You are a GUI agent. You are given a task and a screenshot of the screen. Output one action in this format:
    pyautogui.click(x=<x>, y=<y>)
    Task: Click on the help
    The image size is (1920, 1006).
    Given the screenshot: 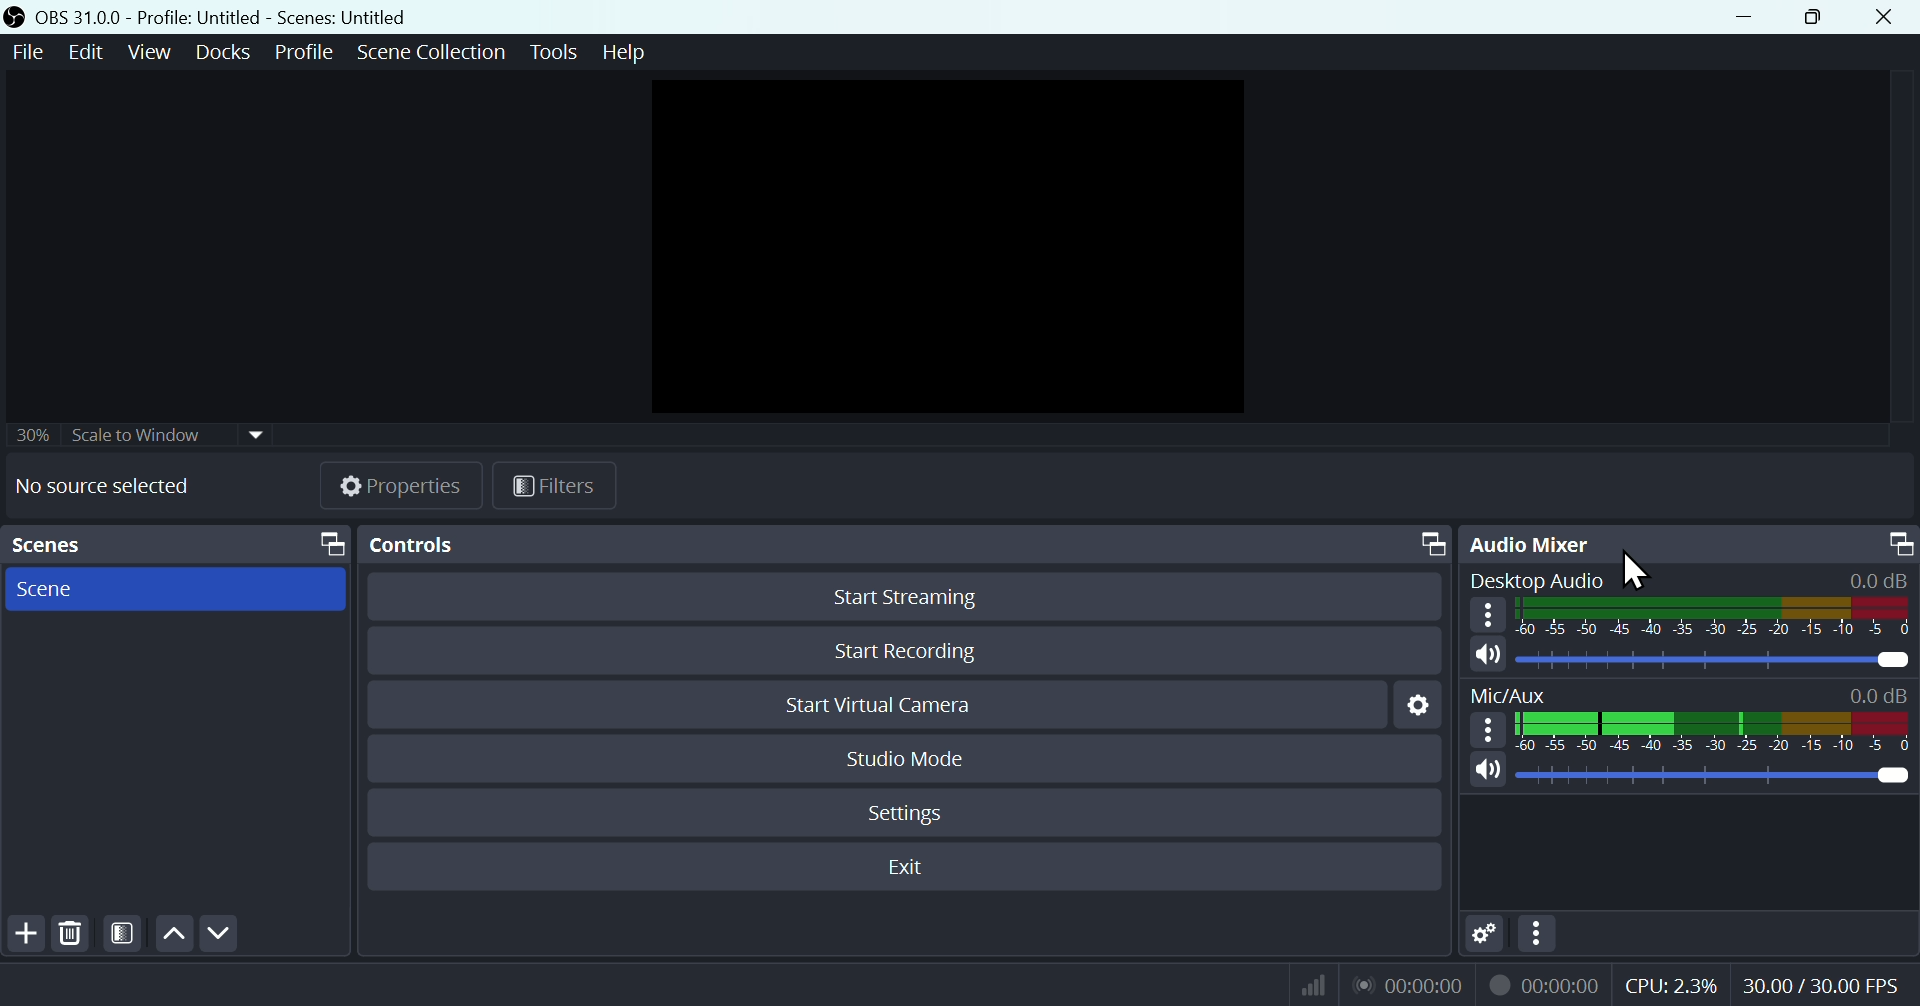 What is the action you would take?
    pyautogui.click(x=626, y=51)
    